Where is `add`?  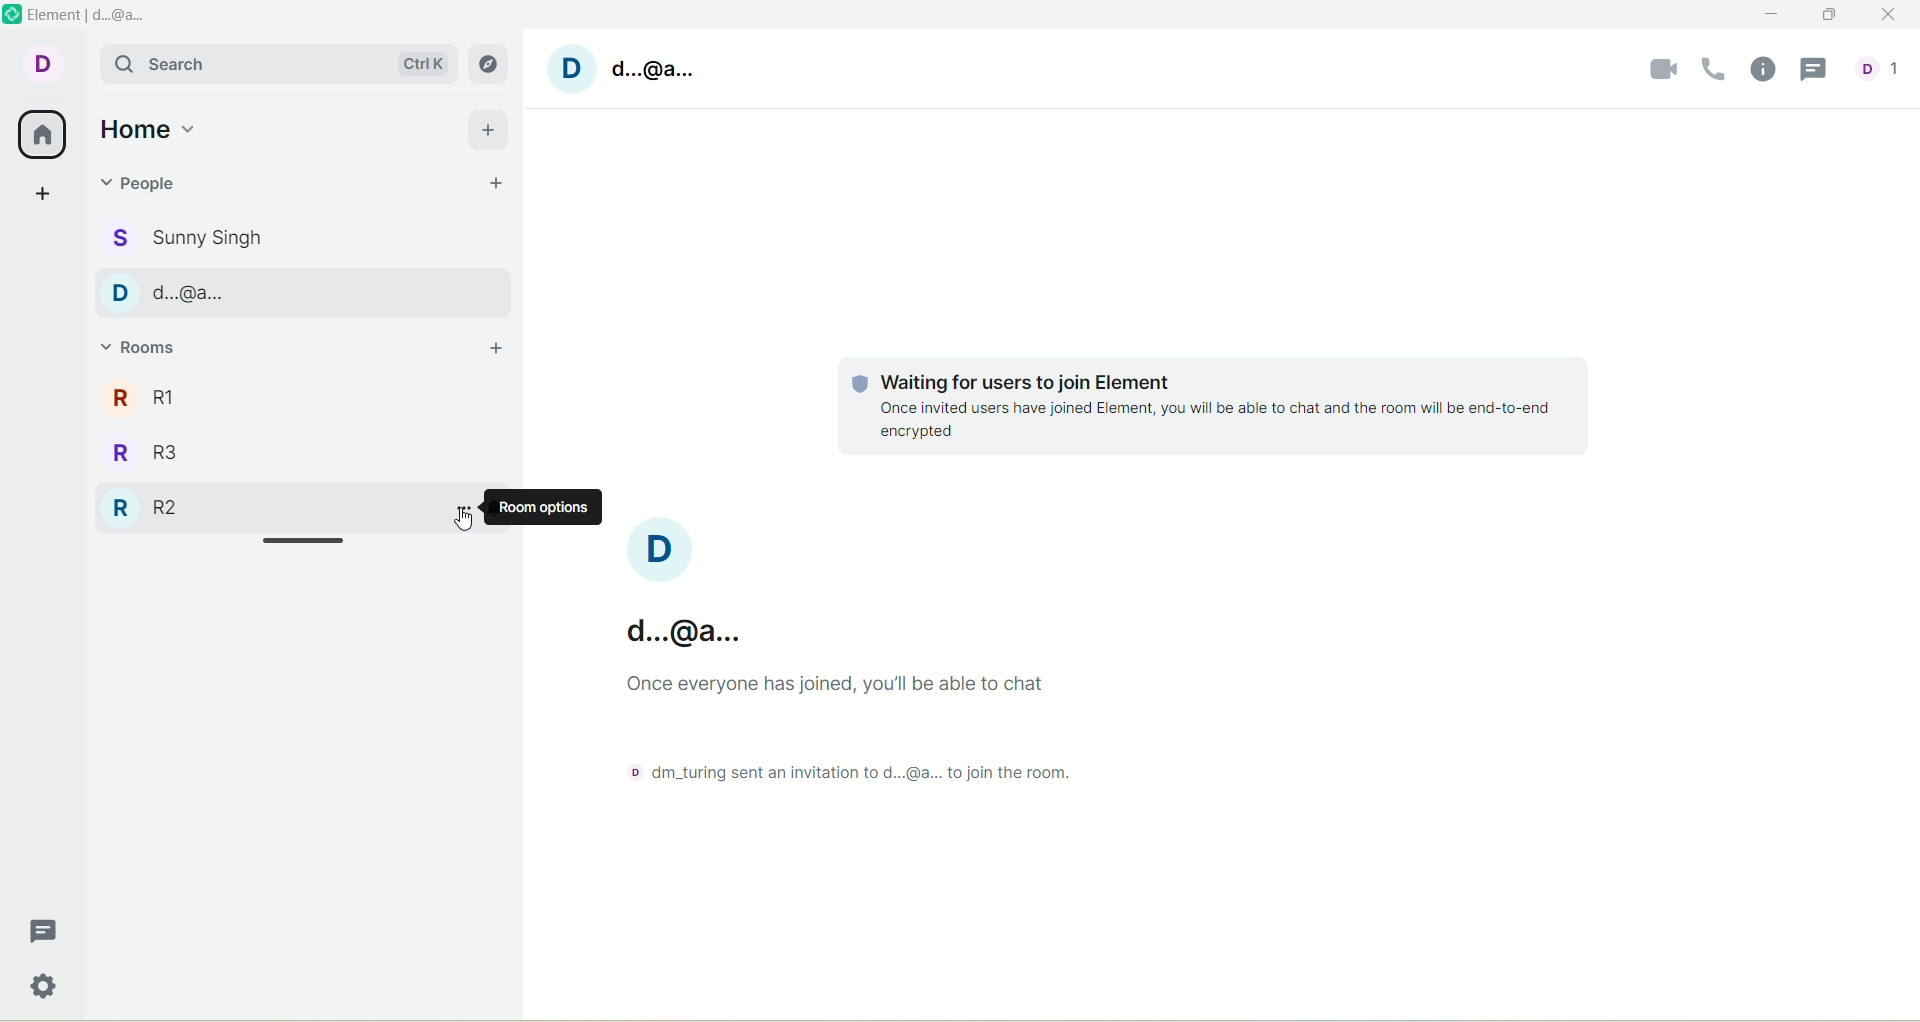
add is located at coordinates (497, 349).